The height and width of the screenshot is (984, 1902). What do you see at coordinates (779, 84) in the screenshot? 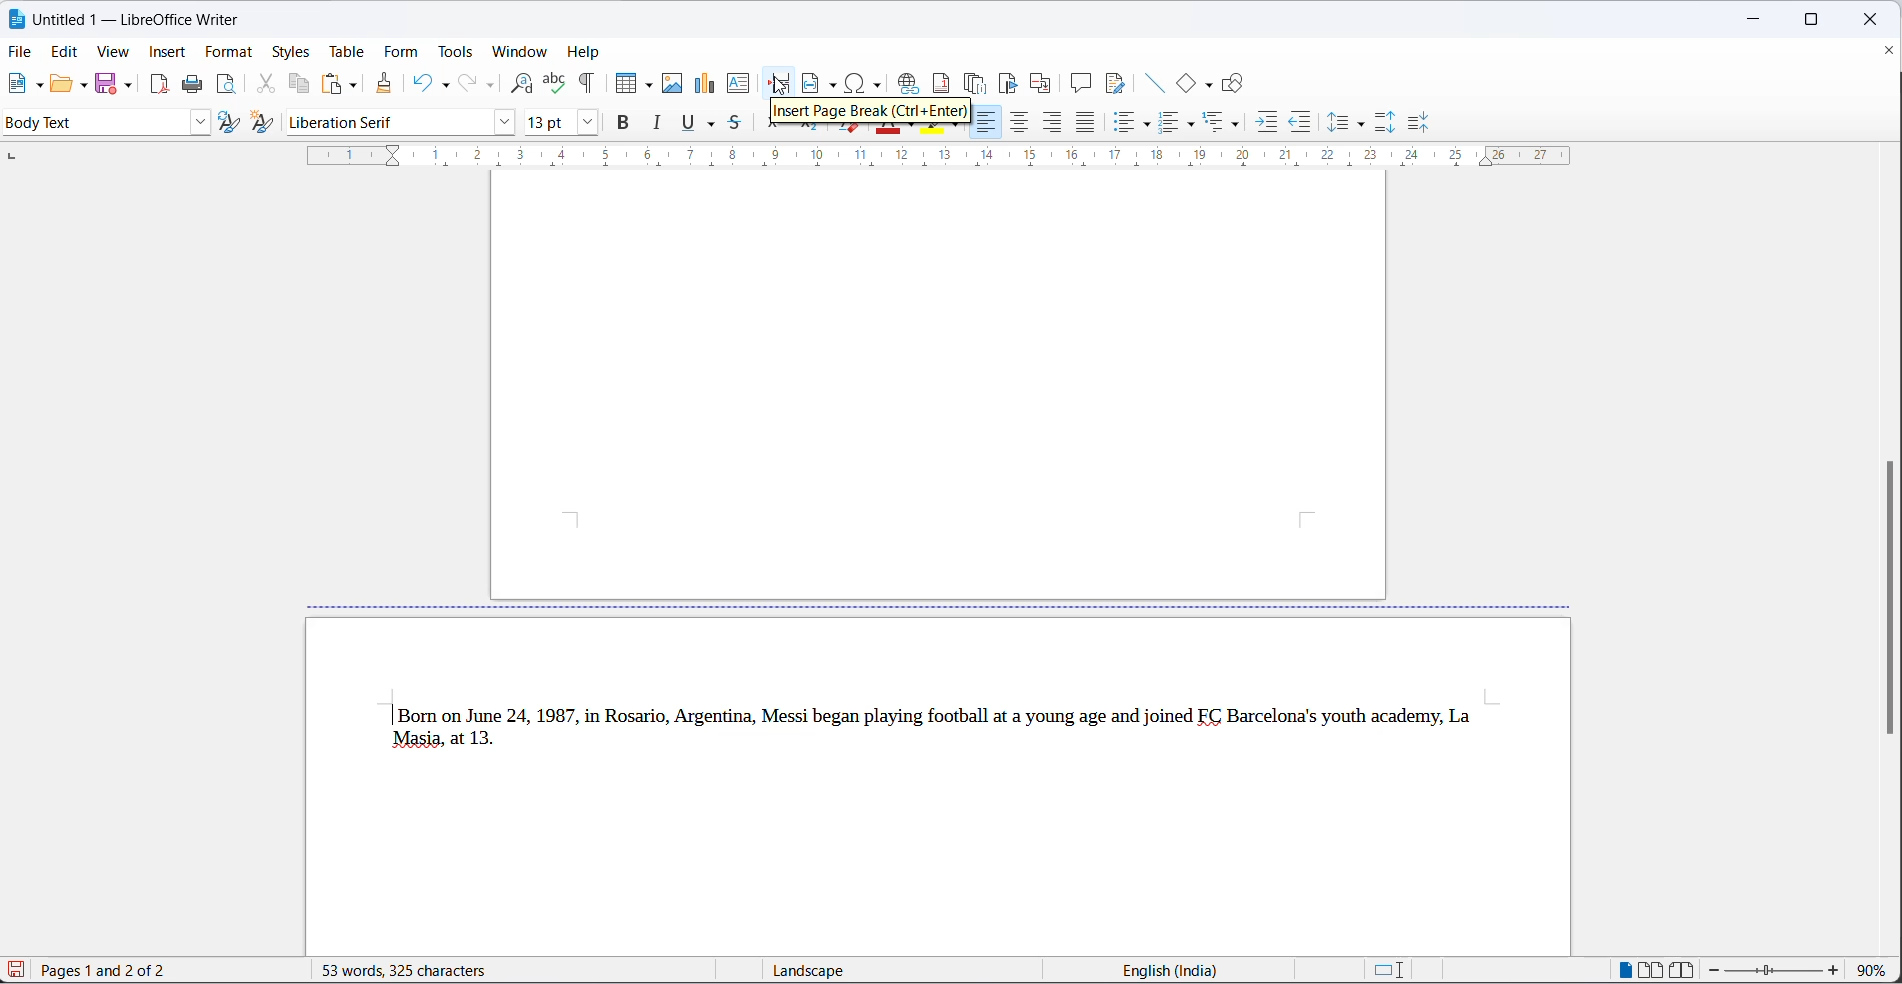
I see `page break` at bounding box center [779, 84].